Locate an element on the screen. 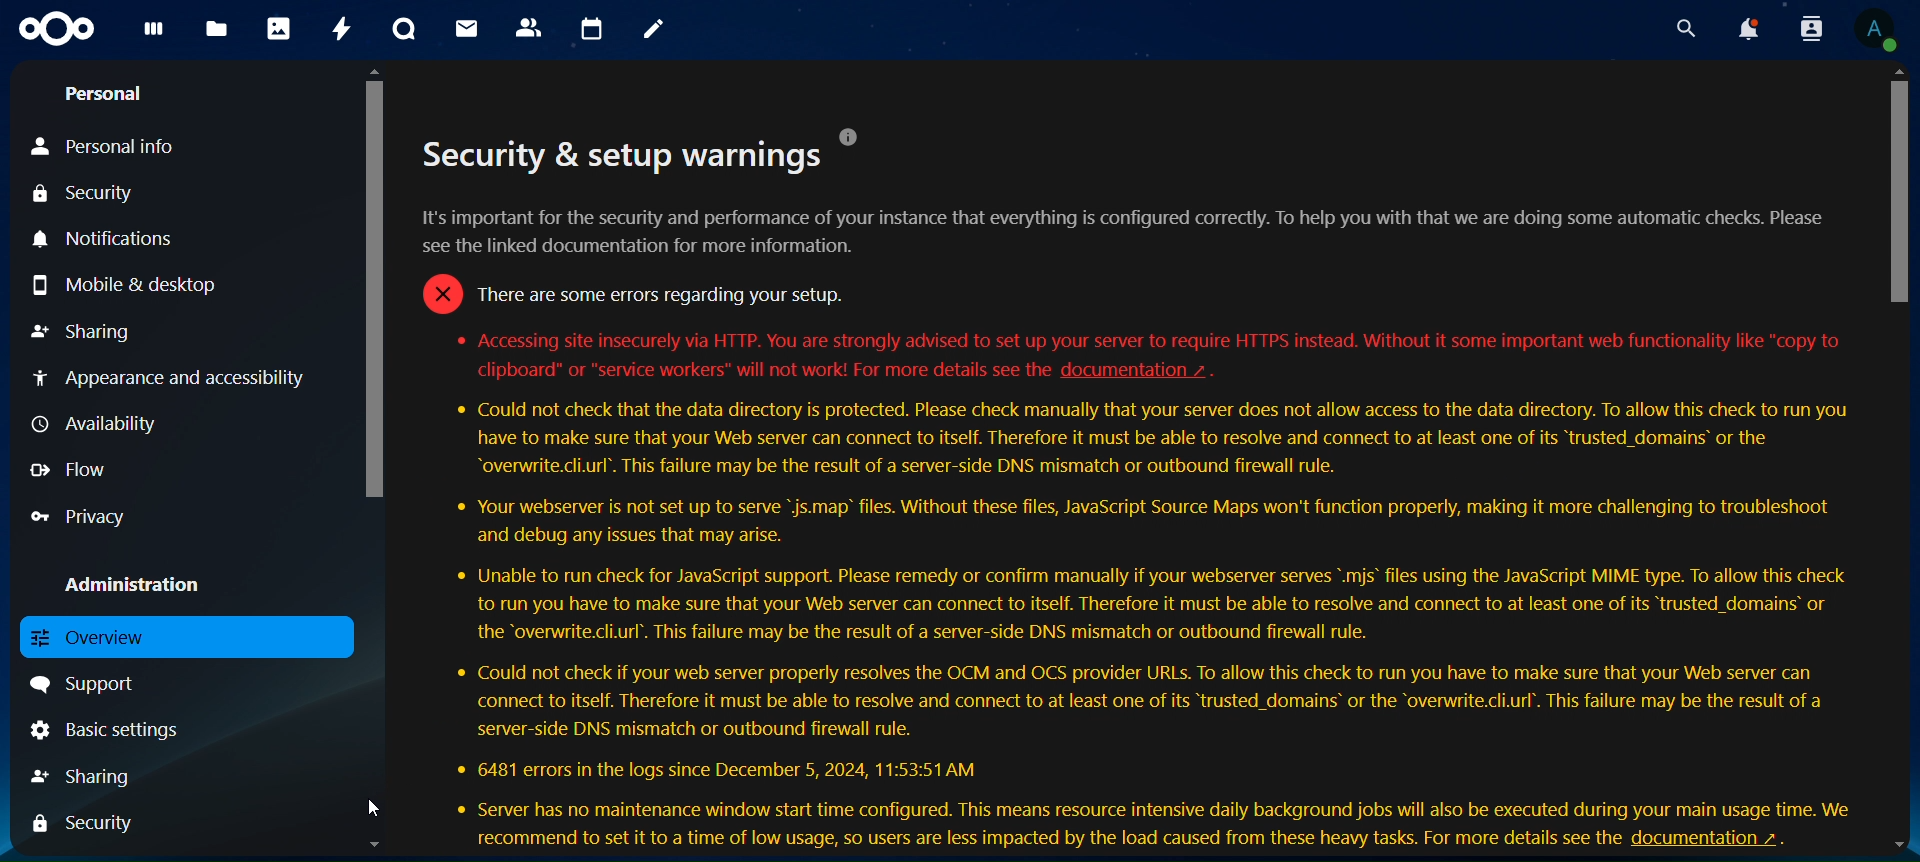 The height and width of the screenshot is (862, 1920). cursor is located at coordinates (369, 802).